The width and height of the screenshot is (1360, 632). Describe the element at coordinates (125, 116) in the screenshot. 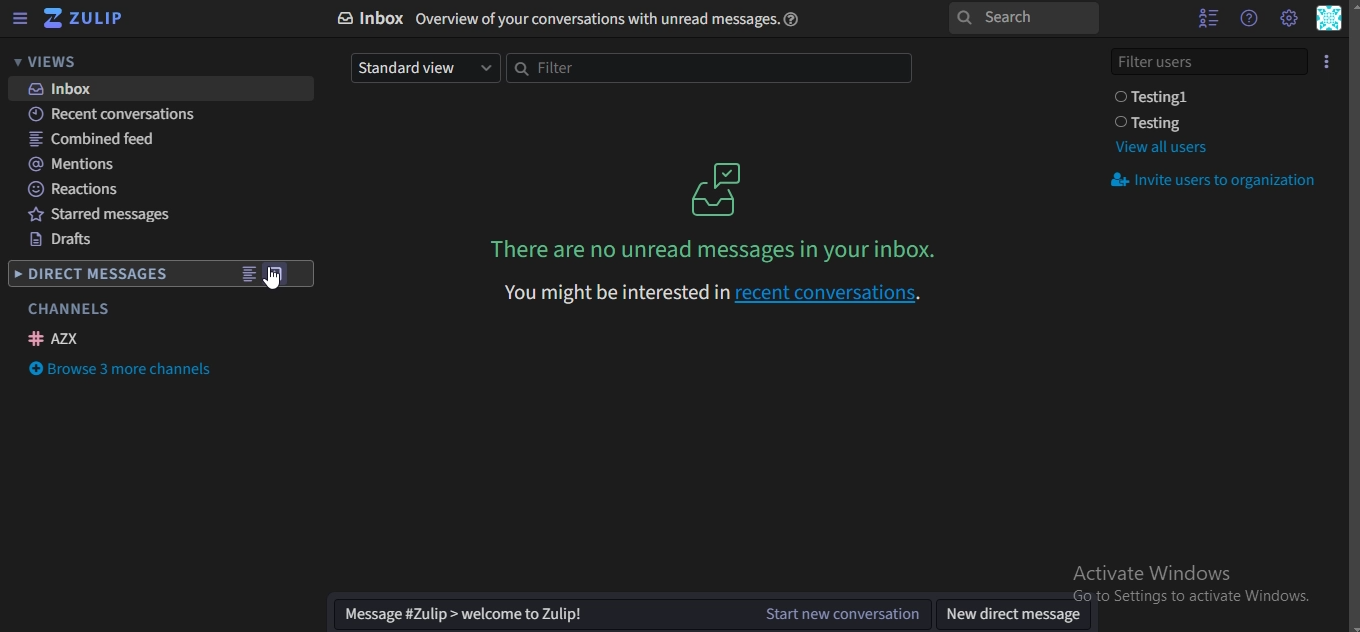

I see `recent conversations` at that location.